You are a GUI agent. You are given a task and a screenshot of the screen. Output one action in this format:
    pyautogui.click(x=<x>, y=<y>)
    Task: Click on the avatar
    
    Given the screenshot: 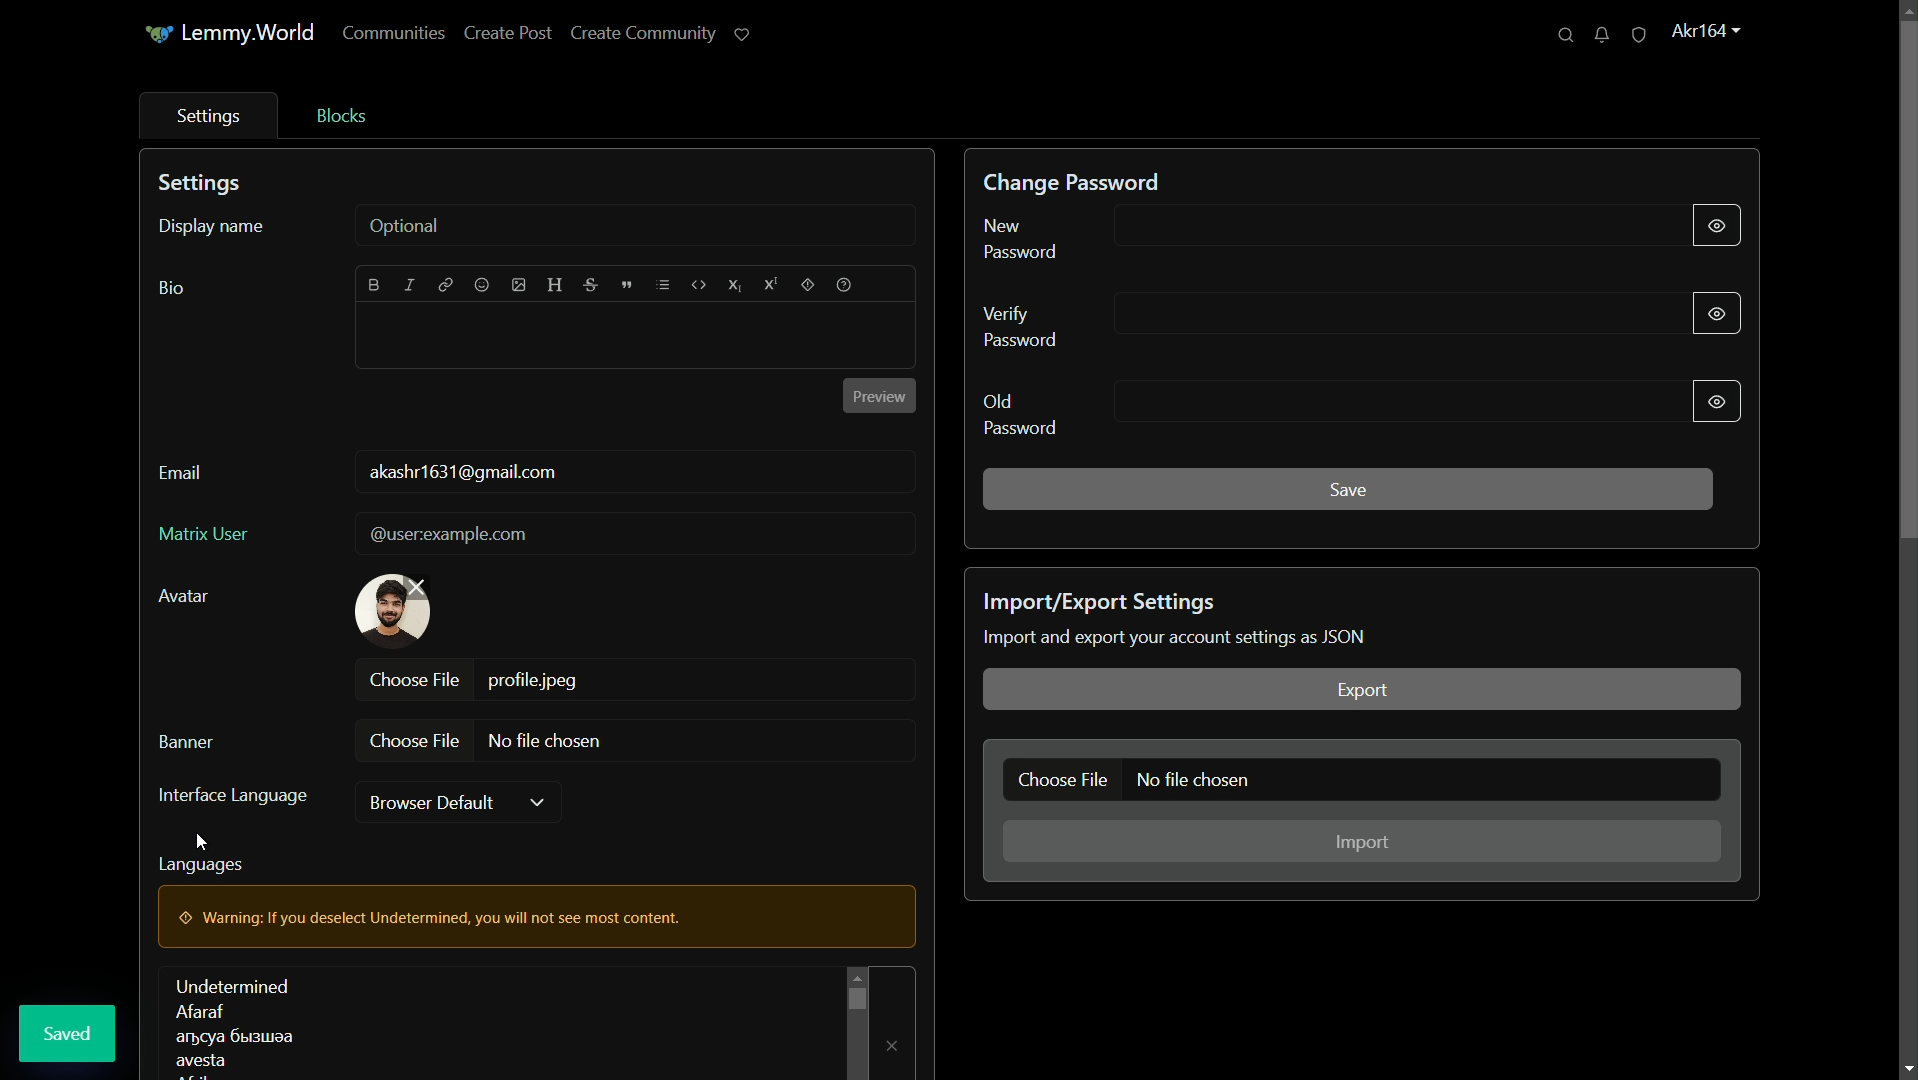 What is the action you would take?
    pyautogui.click(x=185, y=596)
    